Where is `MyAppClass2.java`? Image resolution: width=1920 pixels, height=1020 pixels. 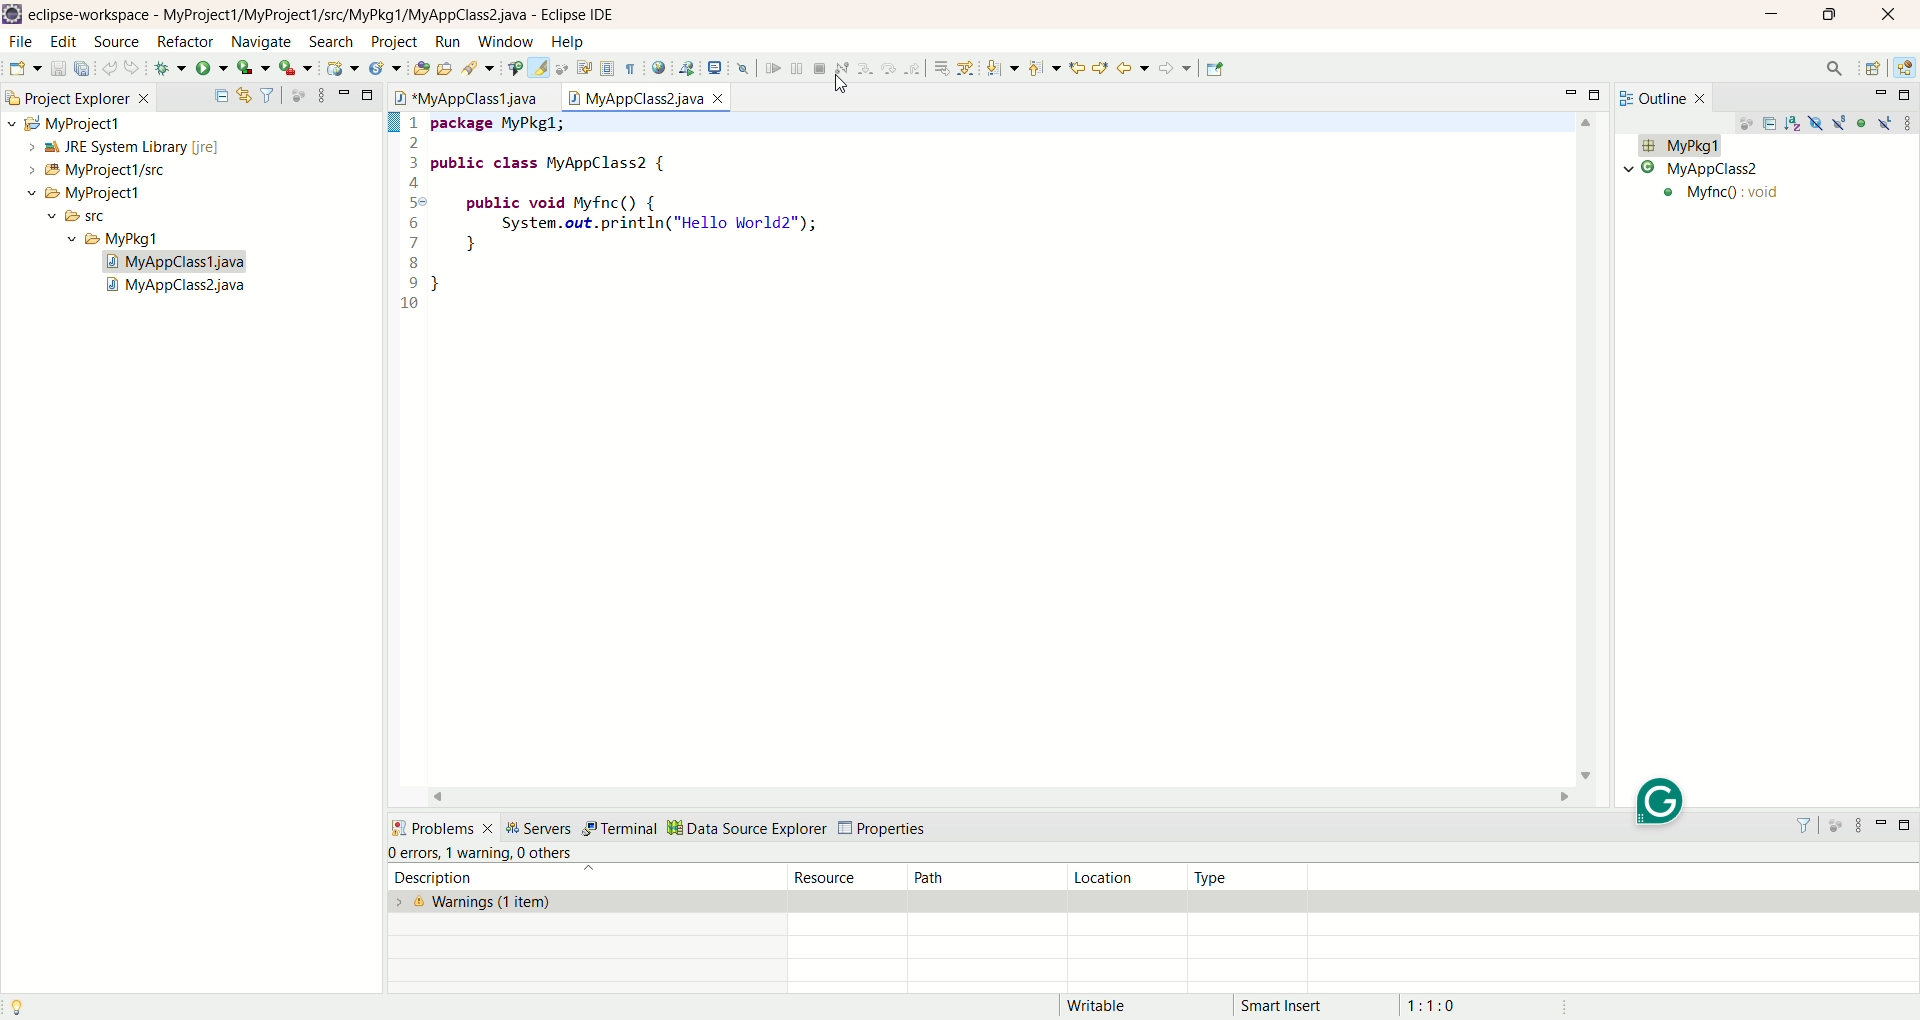
MyAppClass2.java is located at coordinates (646, 95).